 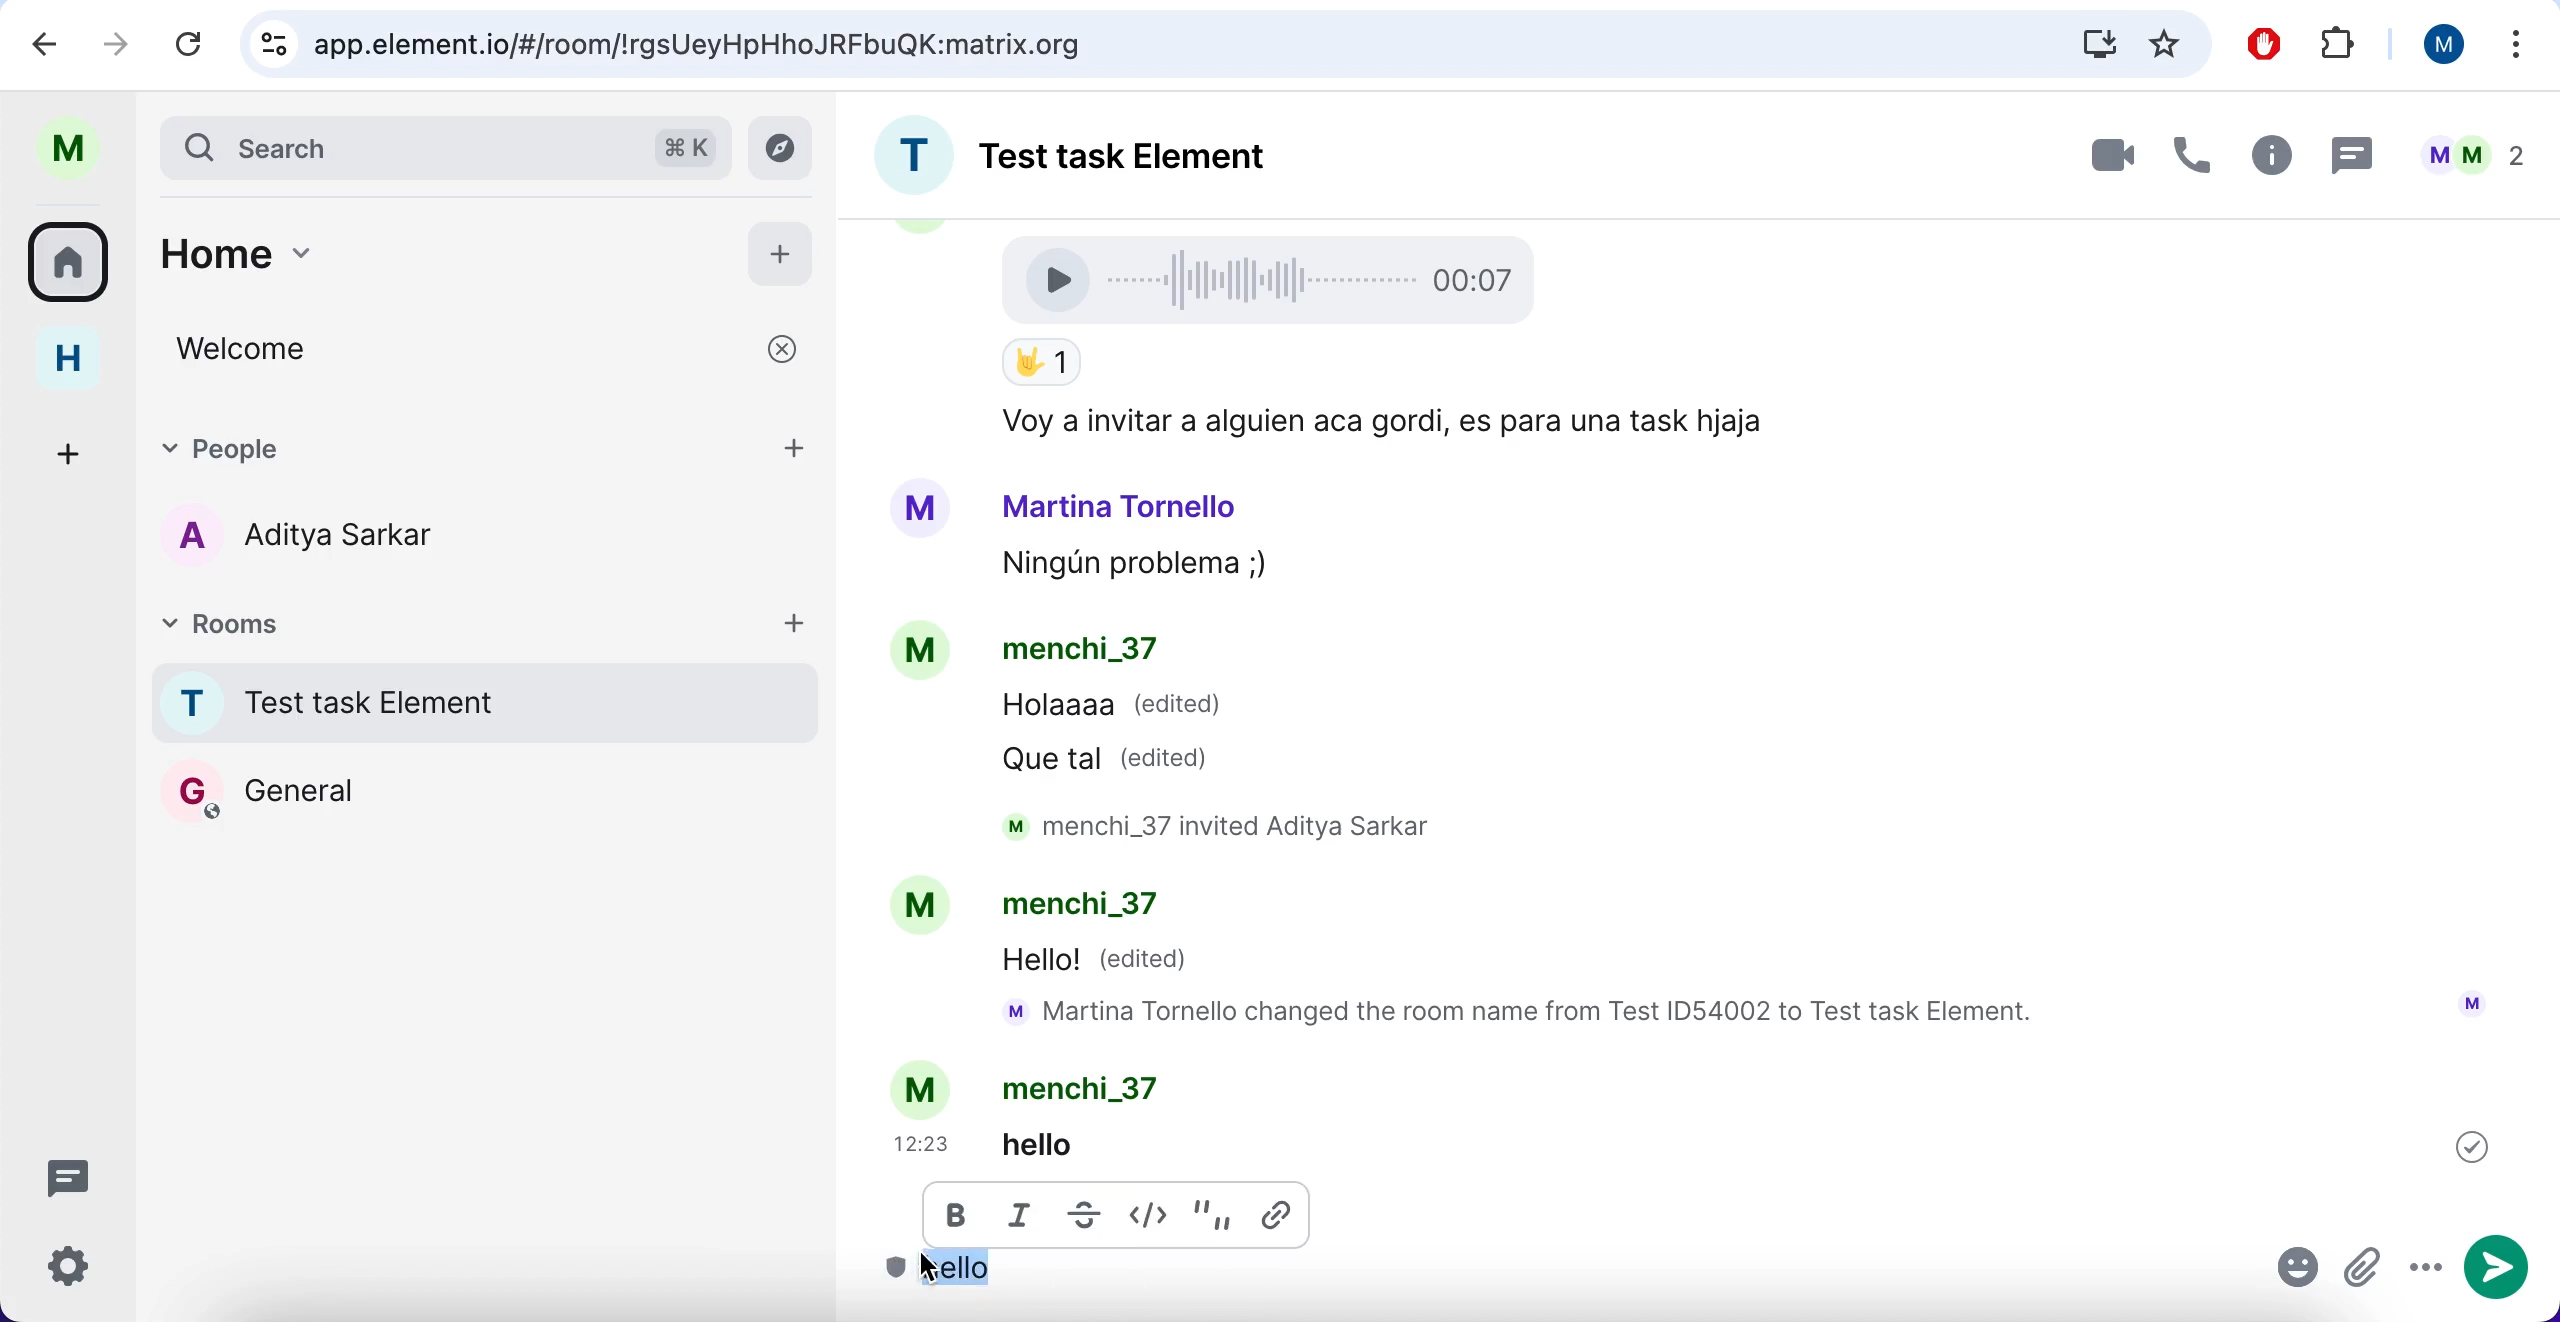 I want to click on Voice Recording 00:07, so click(x=1276, y=278).